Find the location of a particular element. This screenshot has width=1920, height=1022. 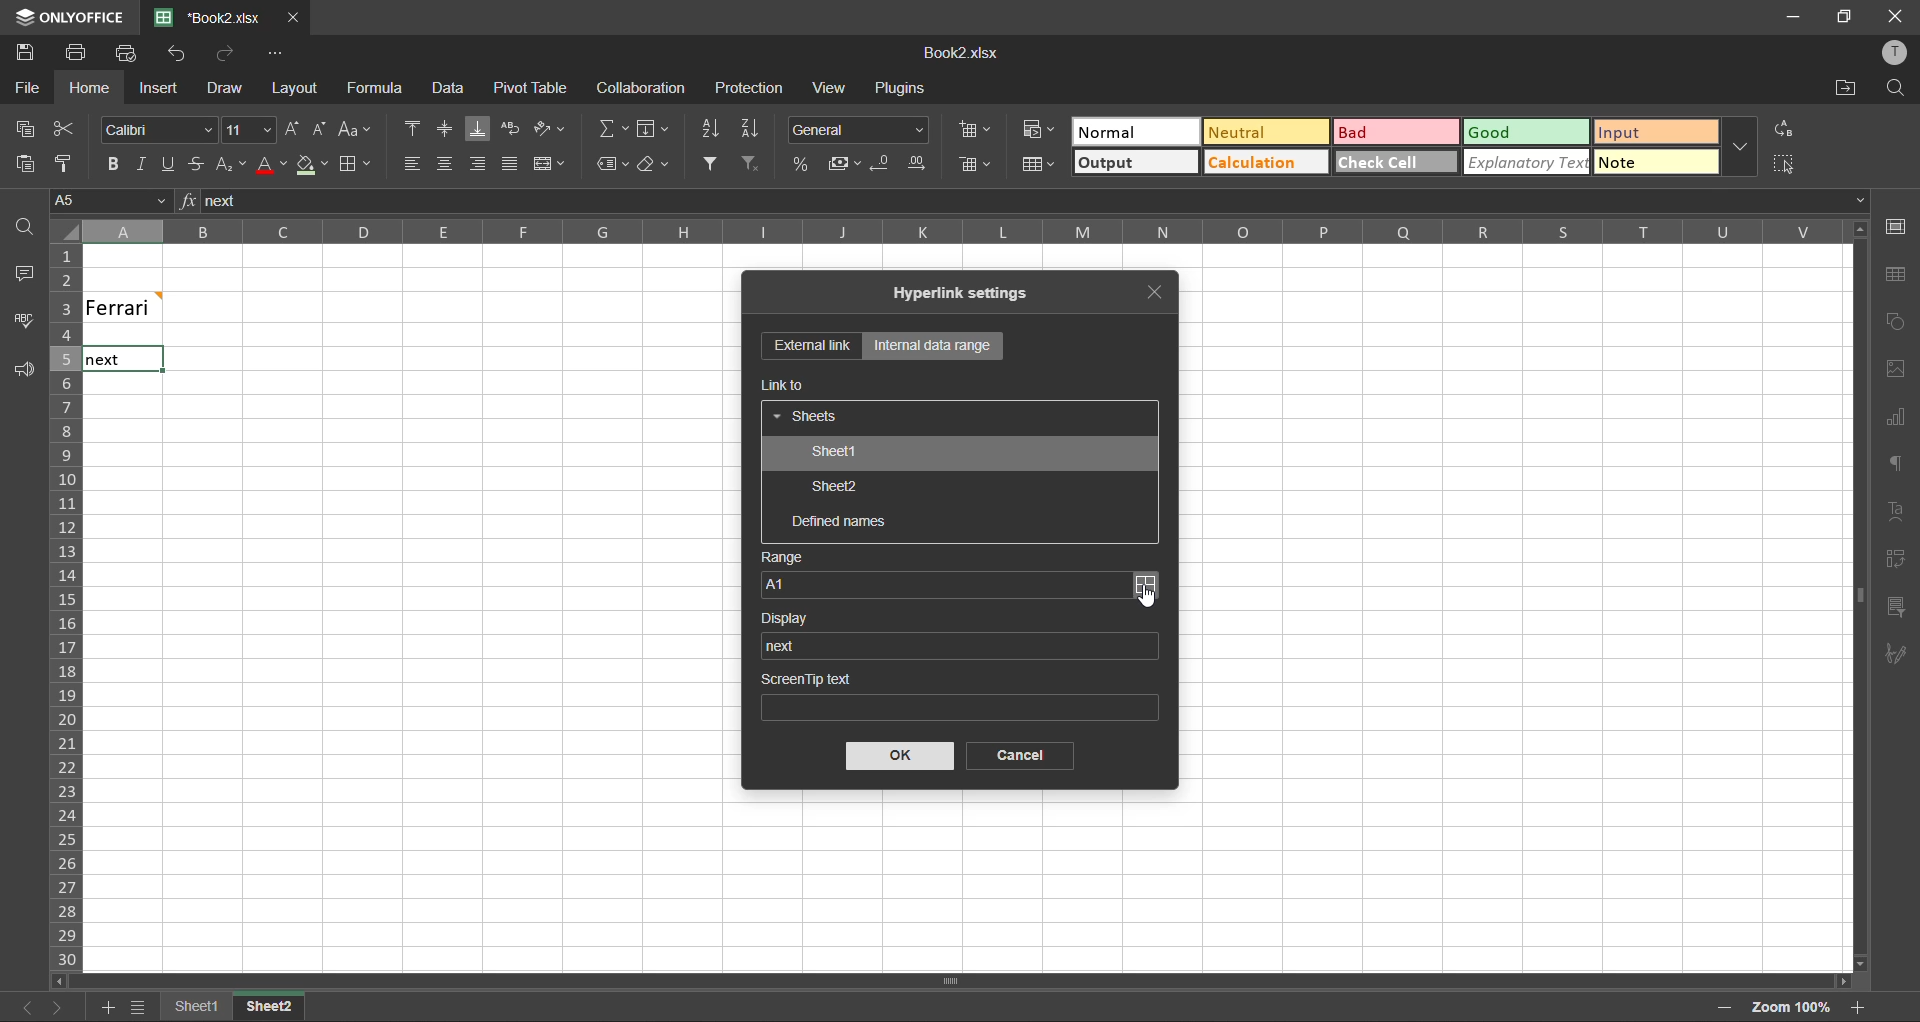

select range is located at coordinates (1144, 585).